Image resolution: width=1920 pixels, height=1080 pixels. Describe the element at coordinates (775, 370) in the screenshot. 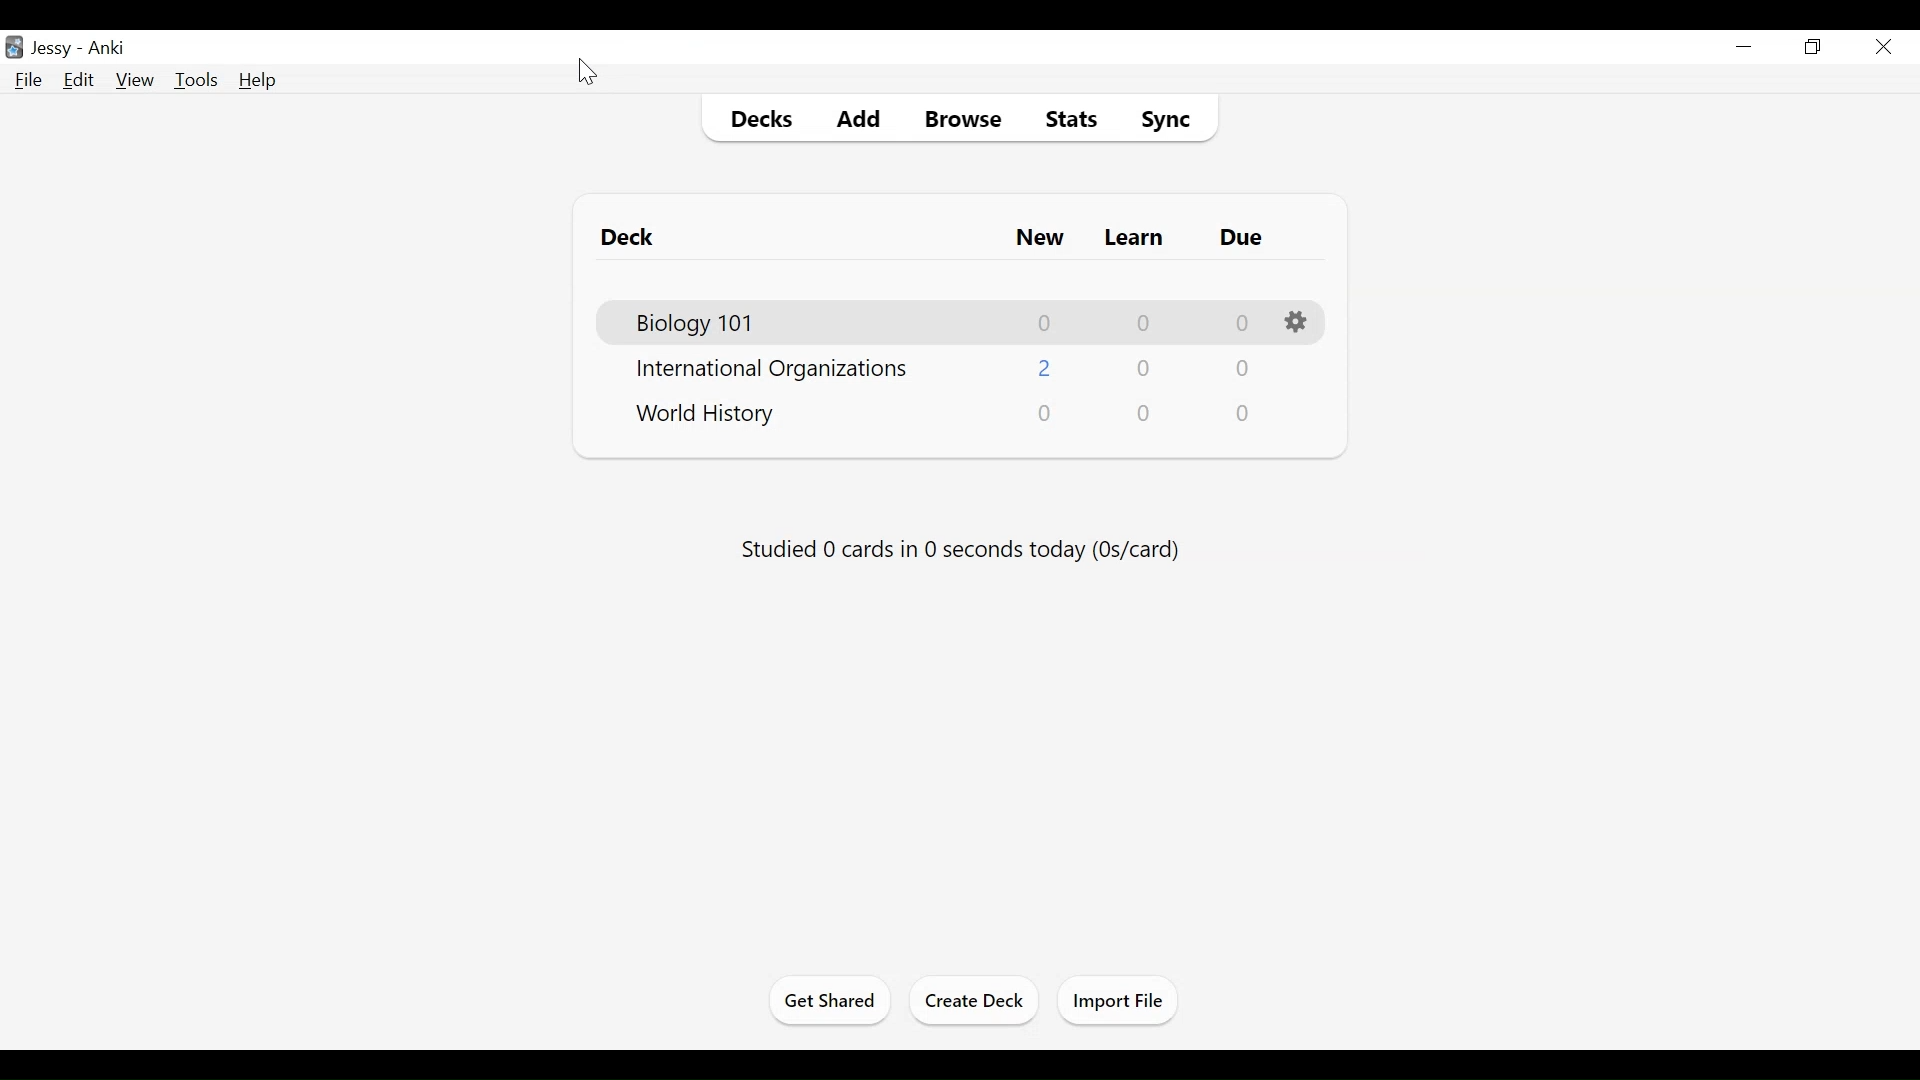

I see `International Organizations` at that location.